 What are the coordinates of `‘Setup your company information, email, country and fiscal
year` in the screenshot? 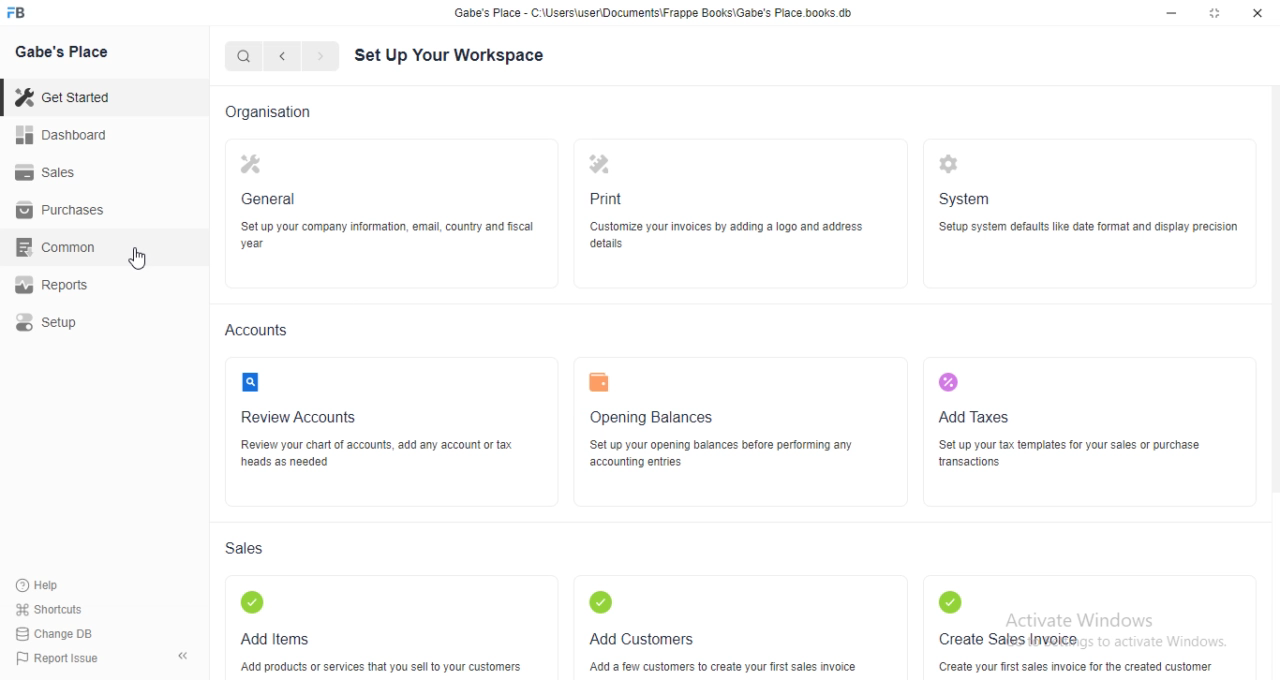 It's located at (391, 233).